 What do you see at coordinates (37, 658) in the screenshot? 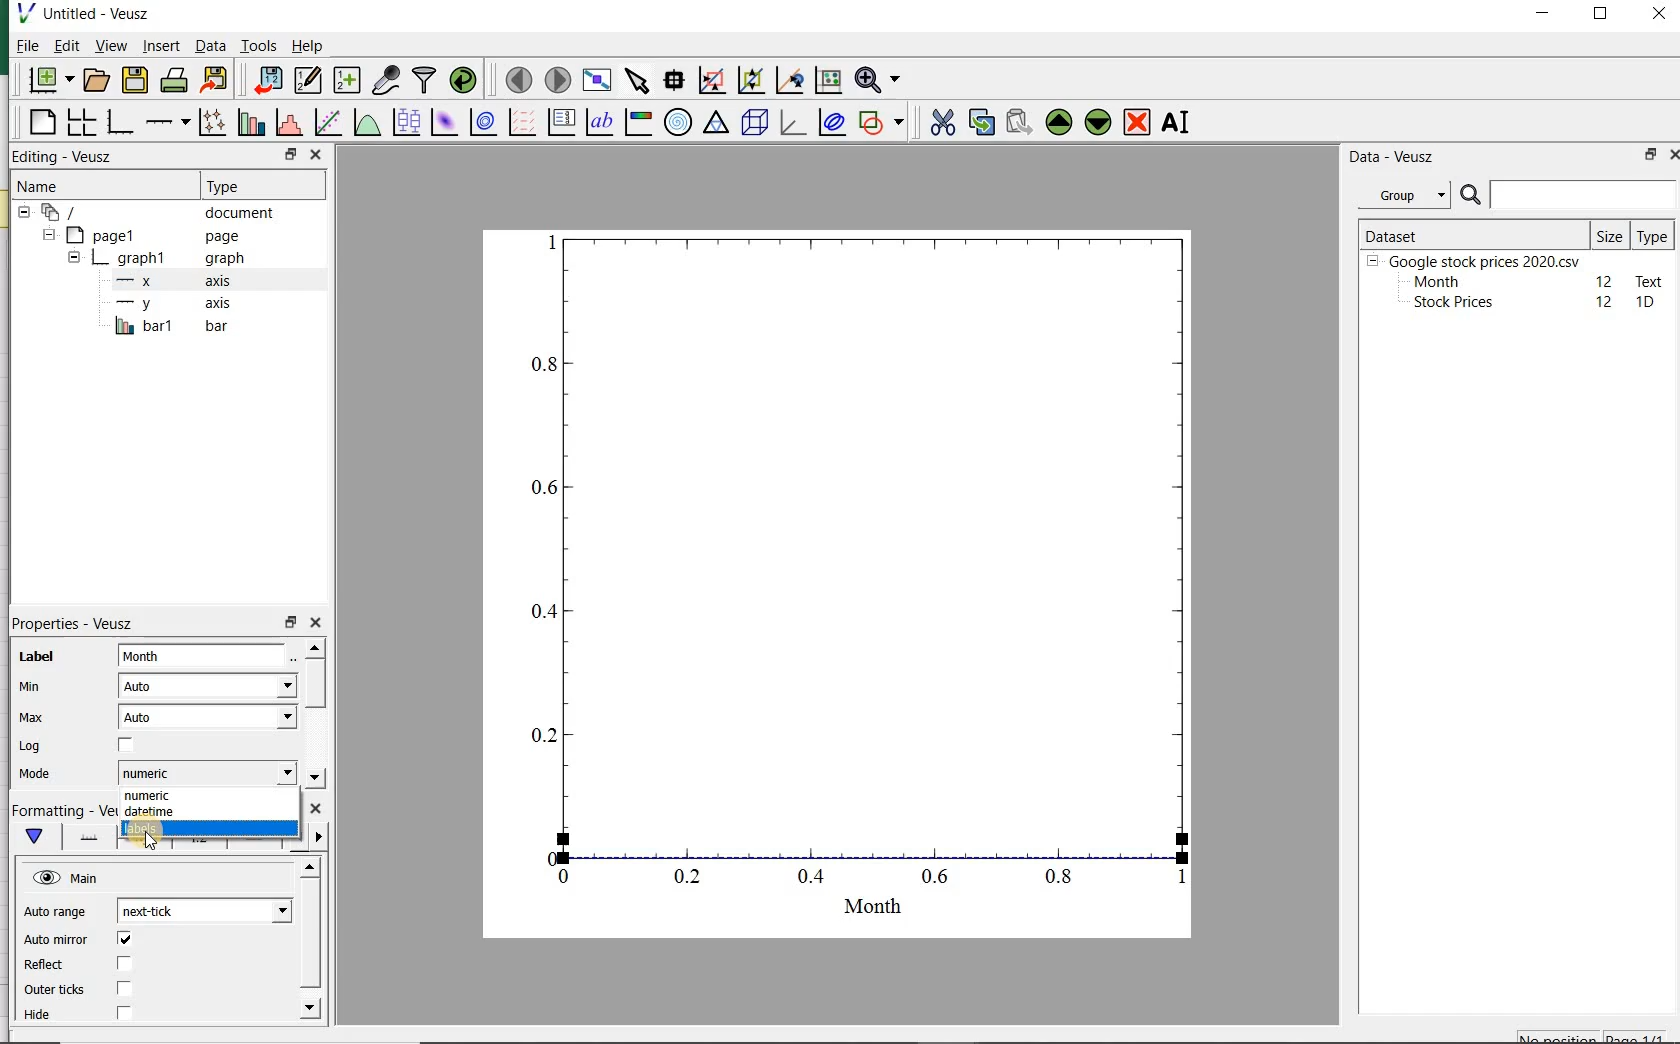
I see `Label` at bounding box center [37, 658].